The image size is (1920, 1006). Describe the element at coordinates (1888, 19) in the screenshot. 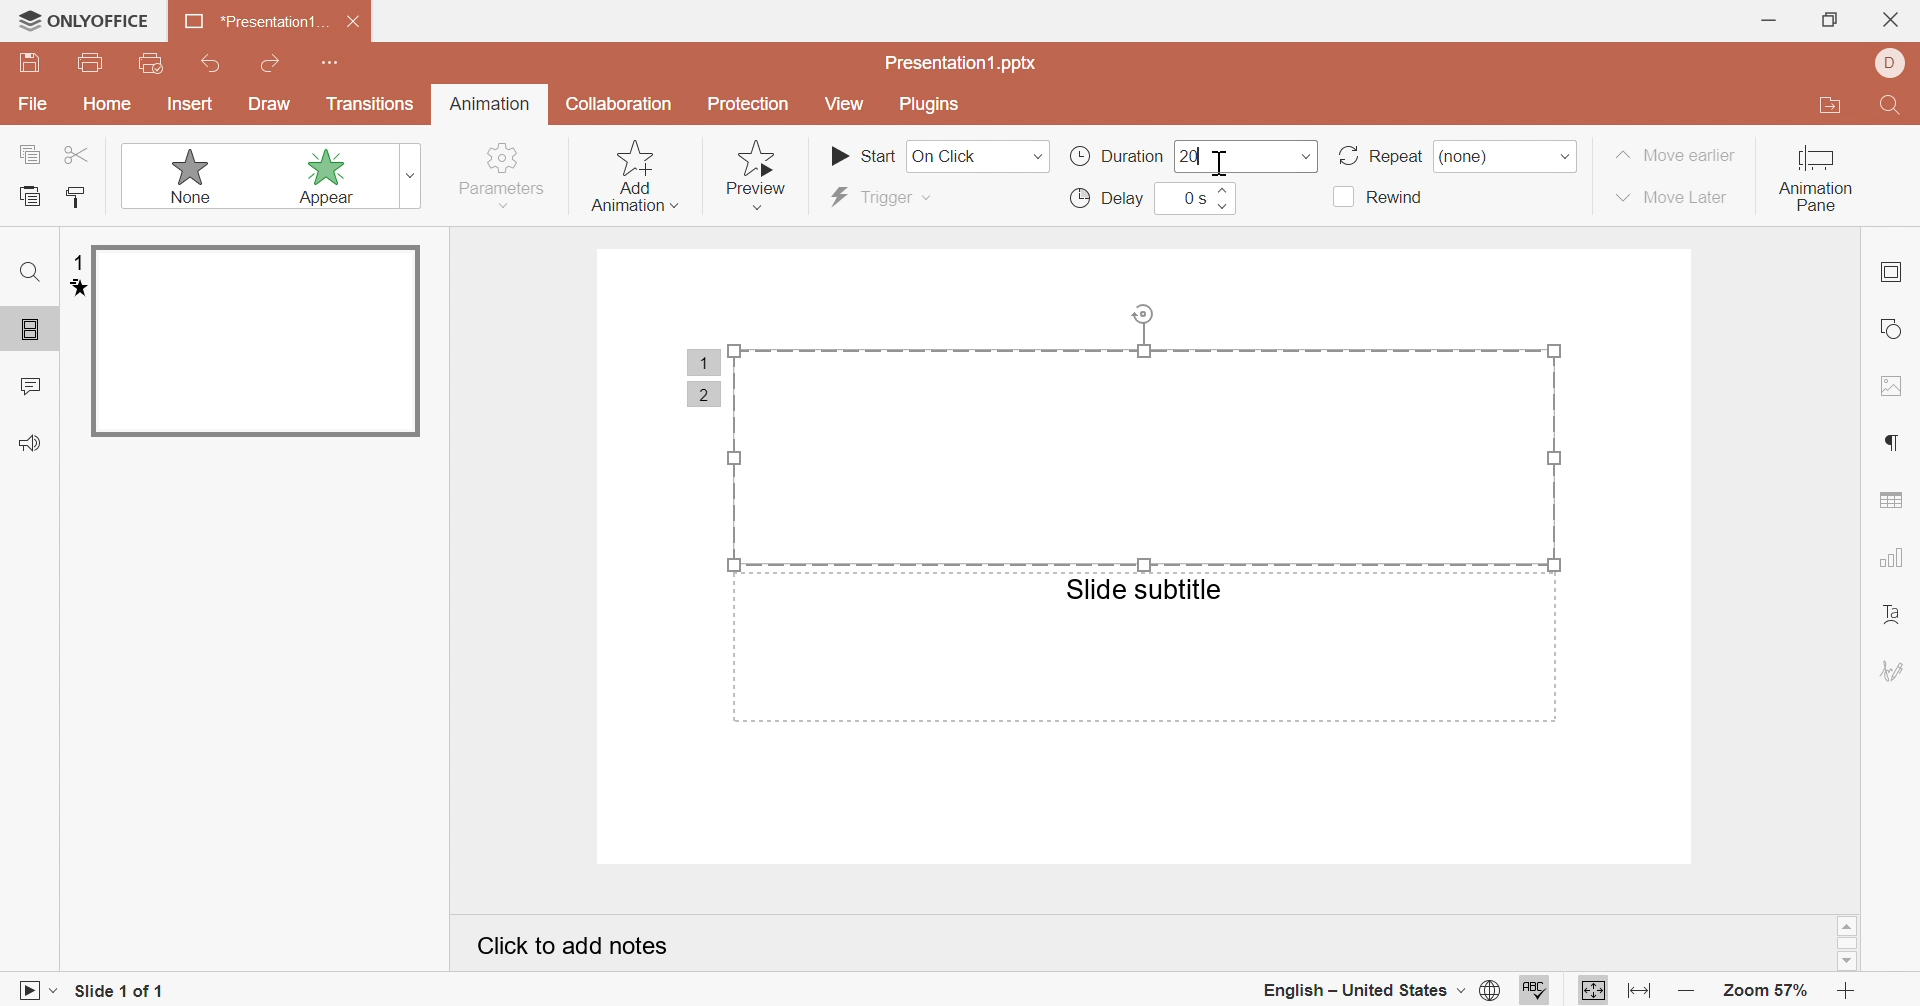

I see `close` at that location.